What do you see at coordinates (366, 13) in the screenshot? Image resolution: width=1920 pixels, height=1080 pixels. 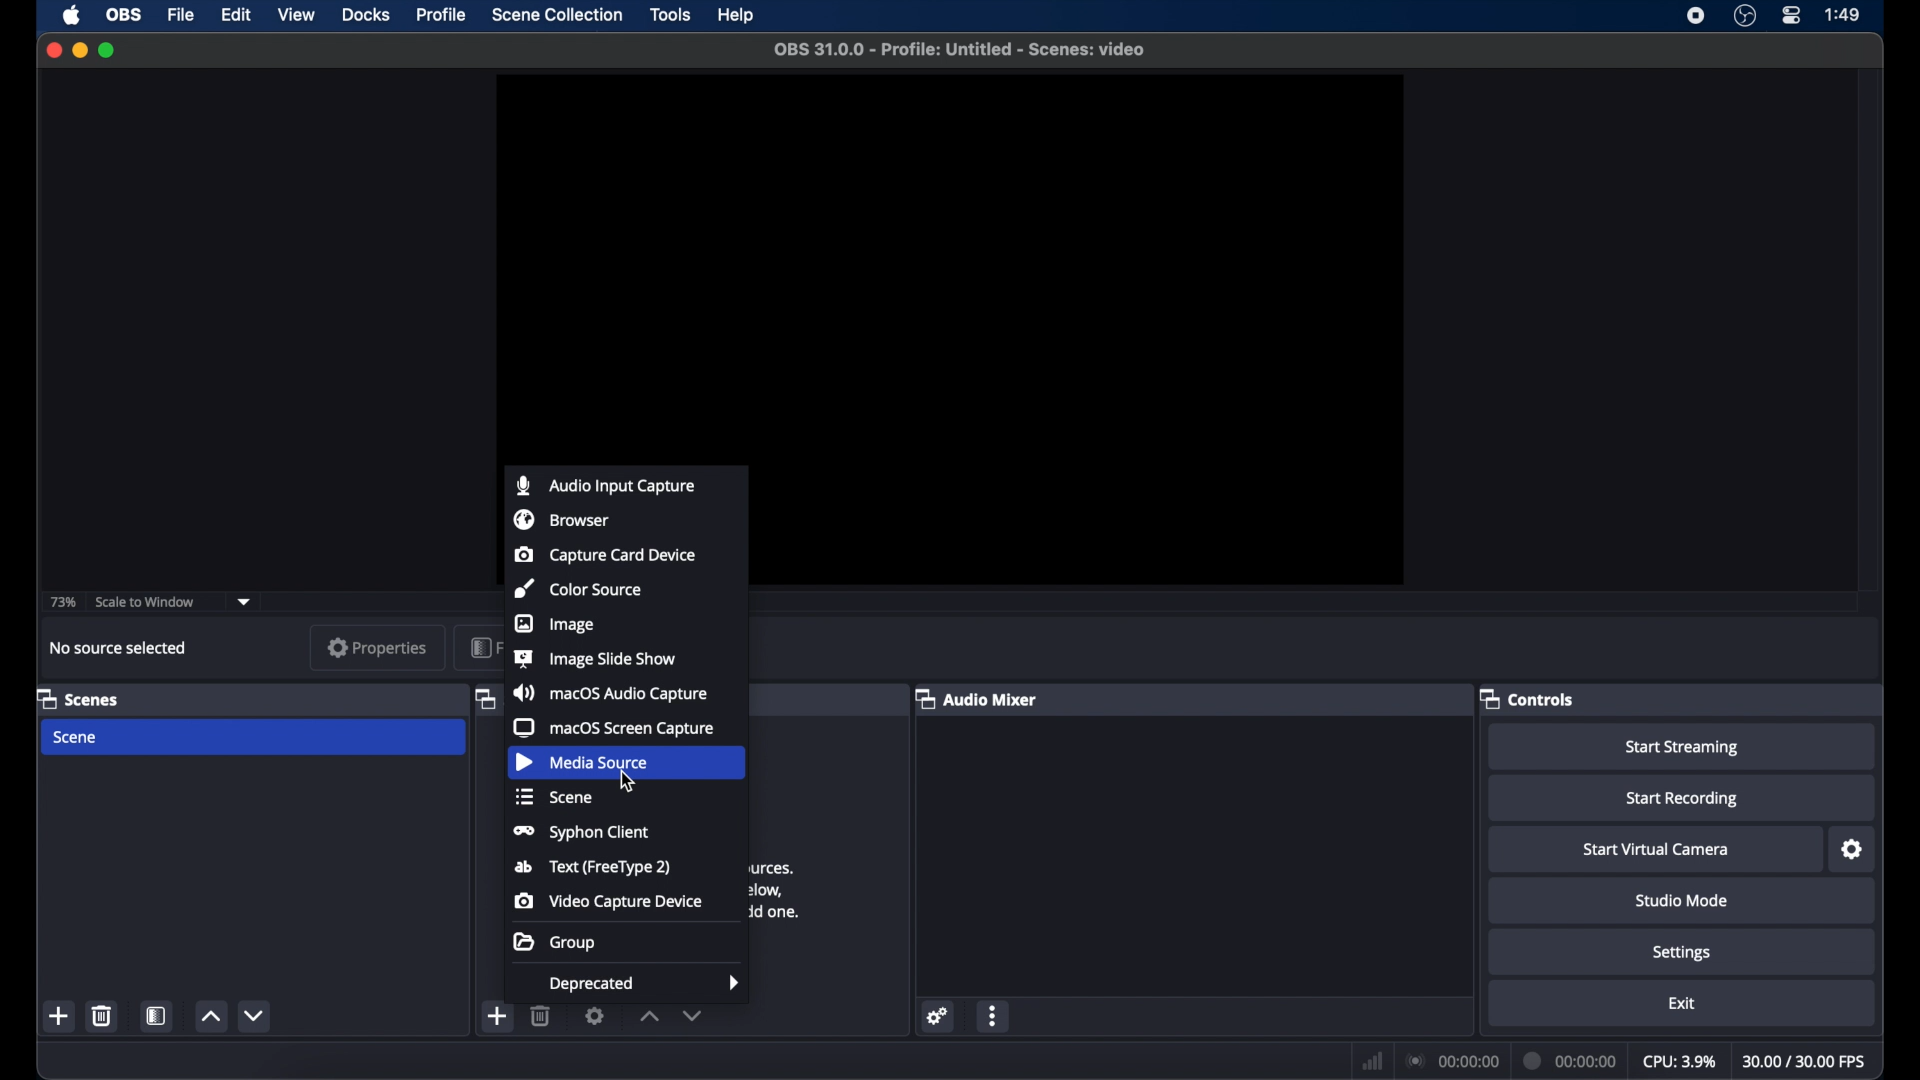 I see `docks` at bounding box center [366, 13].